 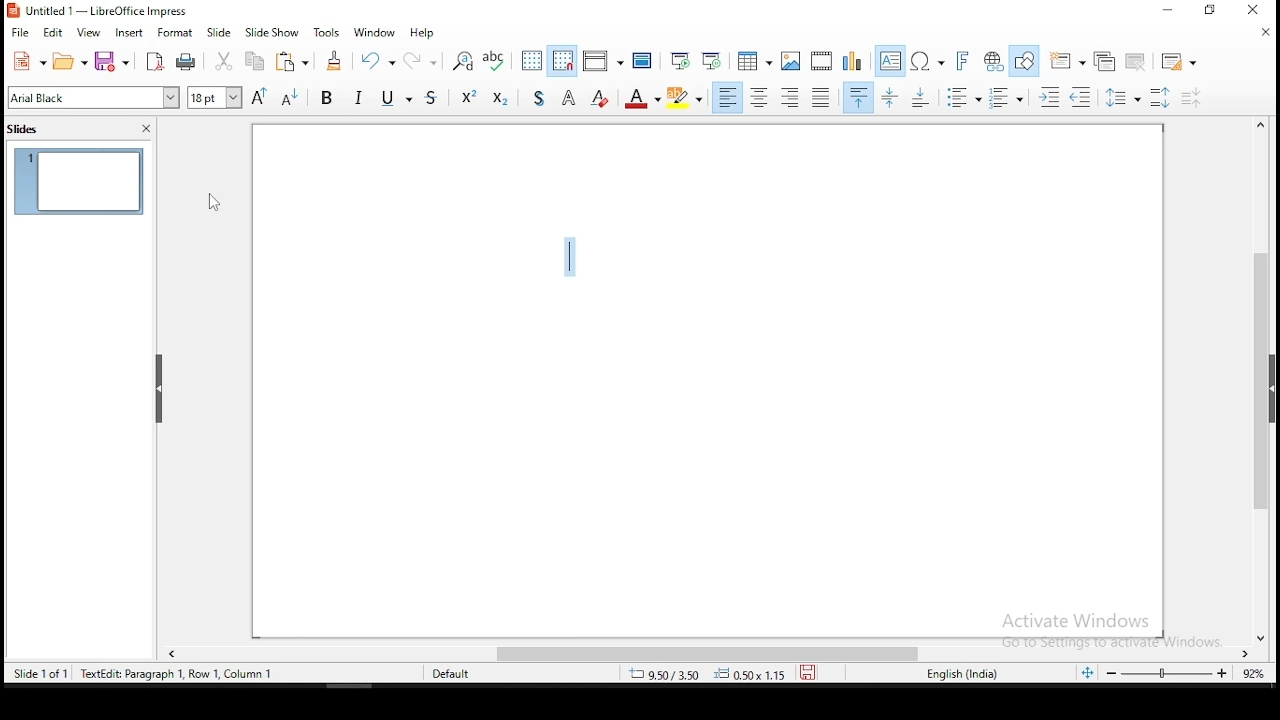 What do you see at coordinates (991, 59) in the screenshot?
I see `insert hyperlink` at bounding box center [991, 59].